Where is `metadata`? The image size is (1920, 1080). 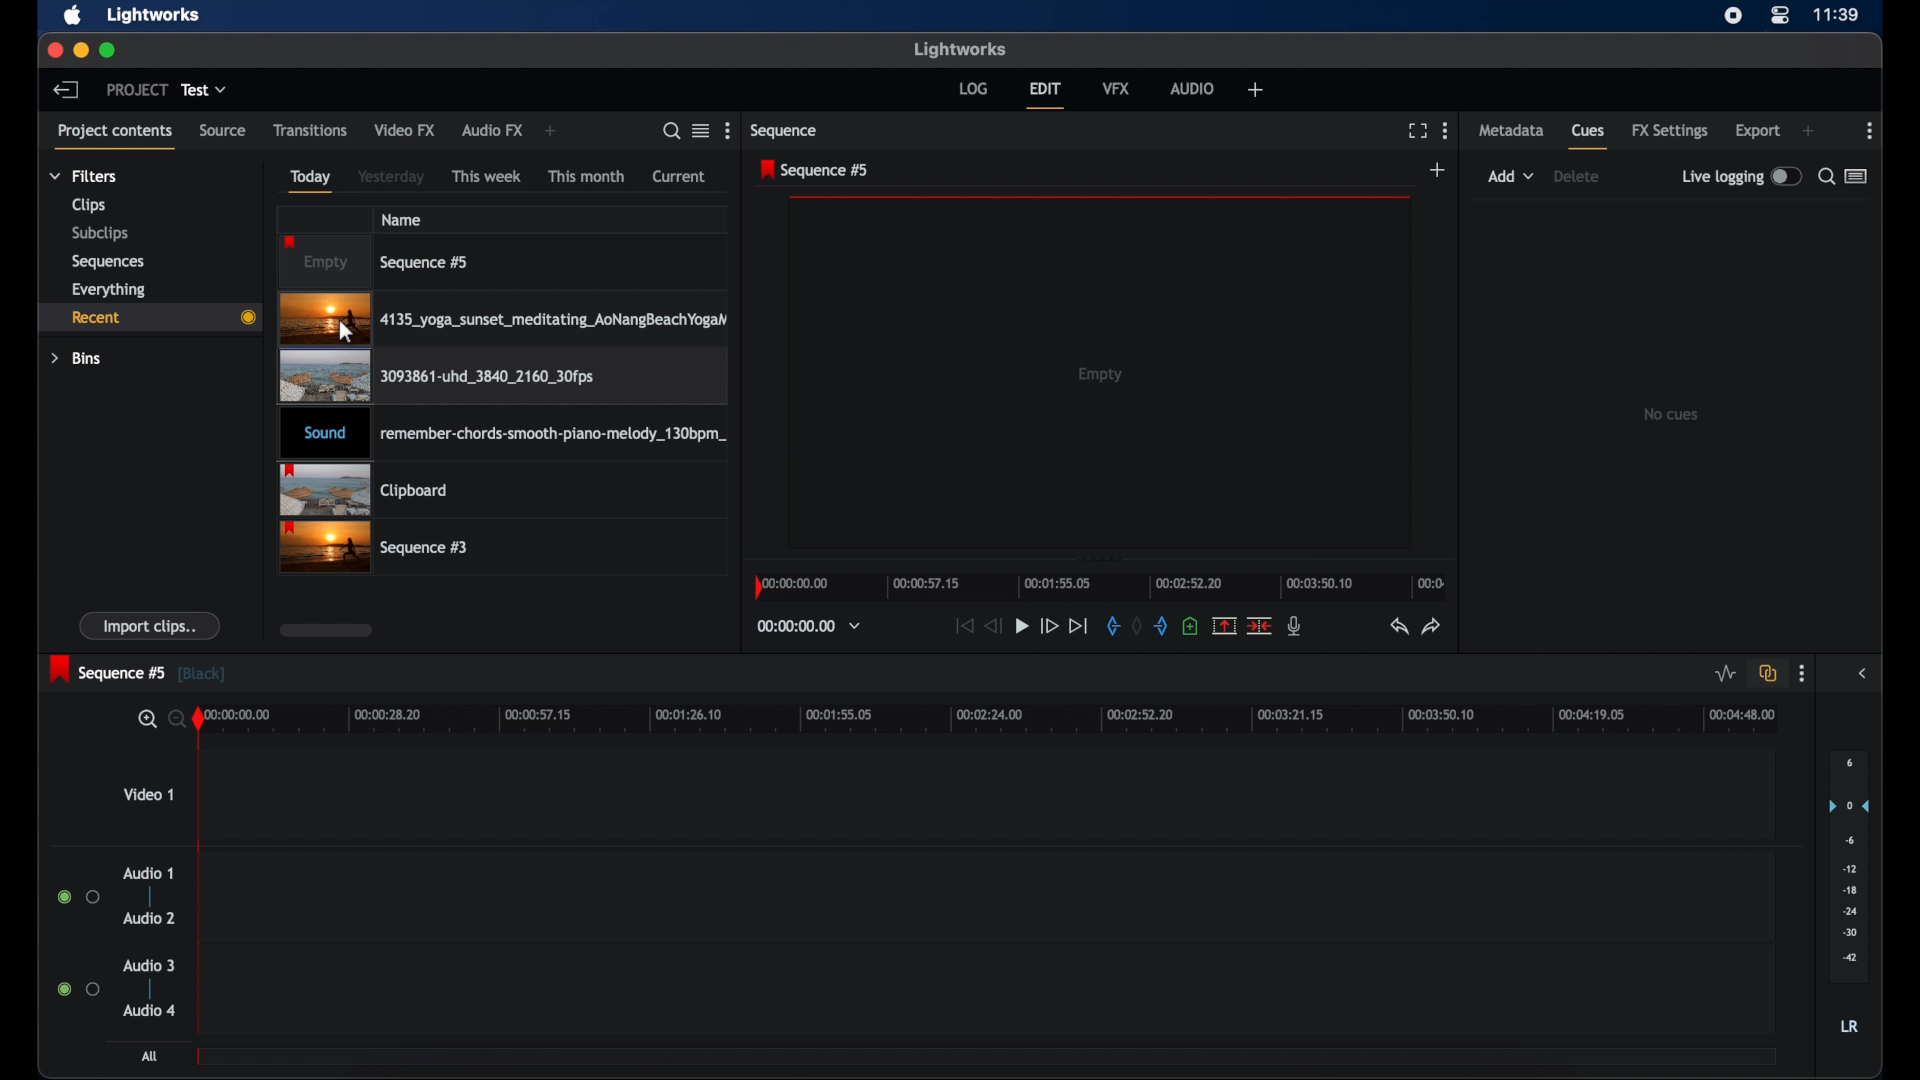 metadata is located at coordinates (1510, 131).